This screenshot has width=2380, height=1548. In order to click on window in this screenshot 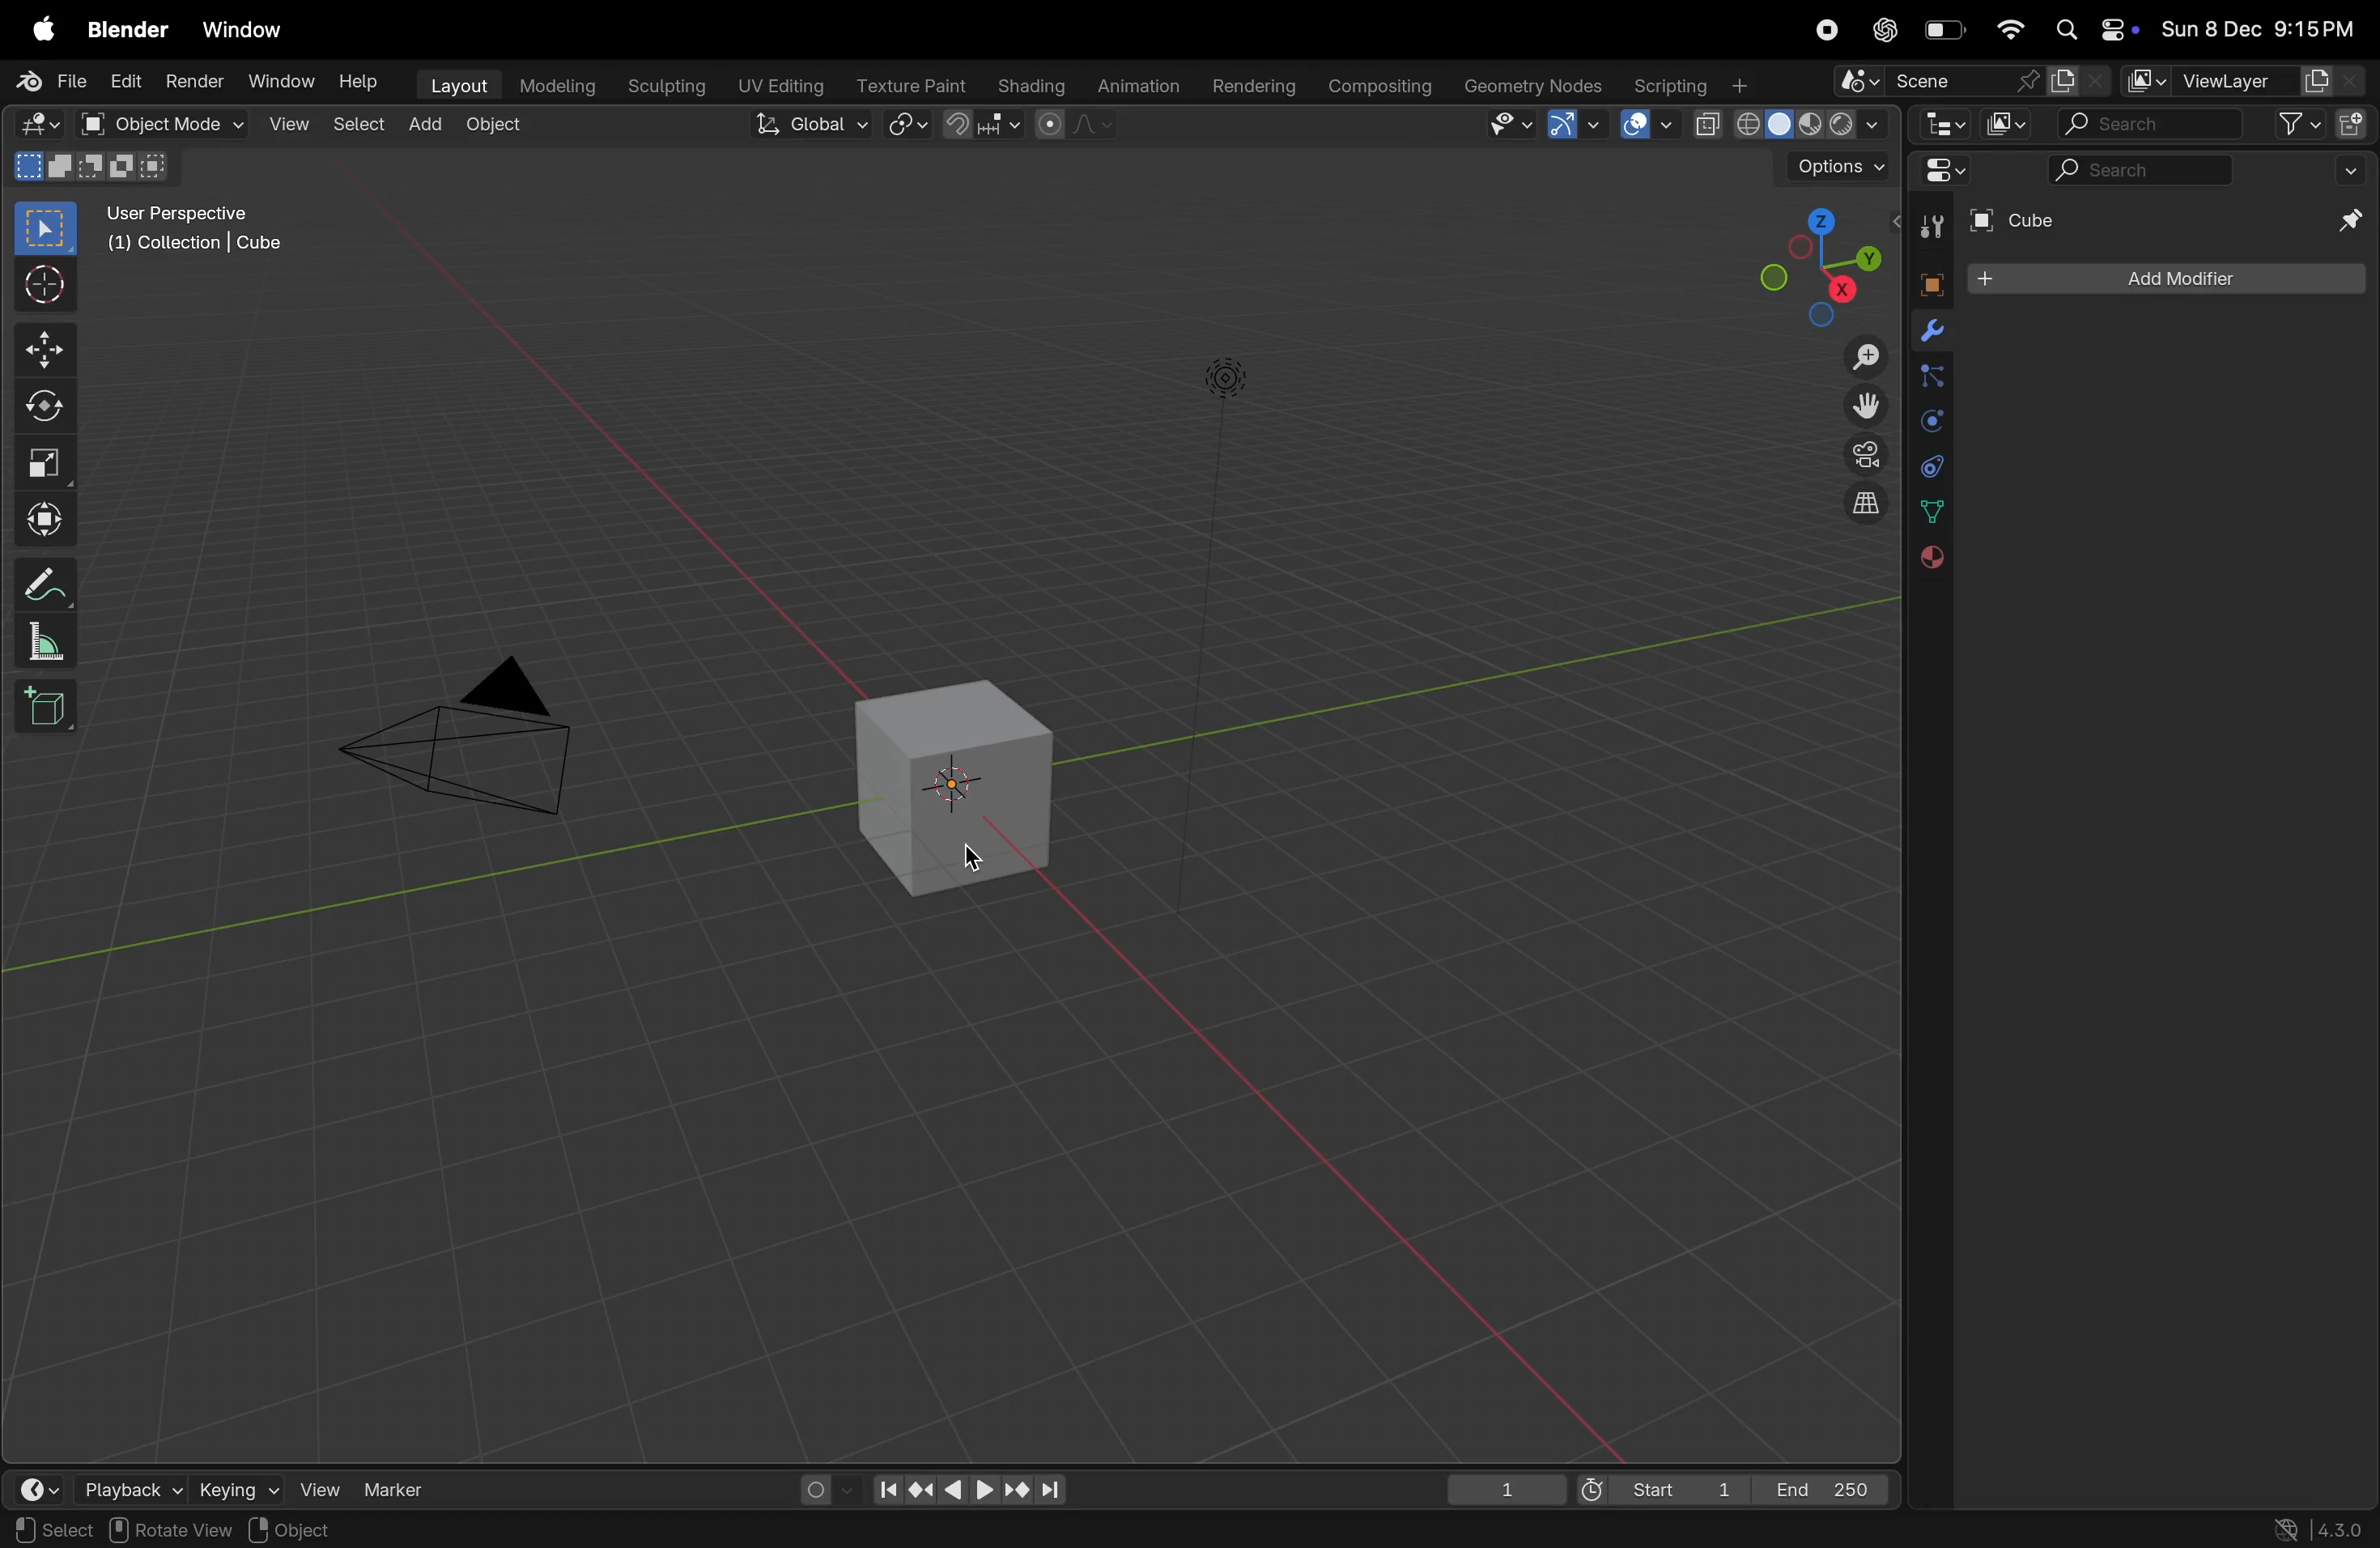, I will do `click(252, 31)`.